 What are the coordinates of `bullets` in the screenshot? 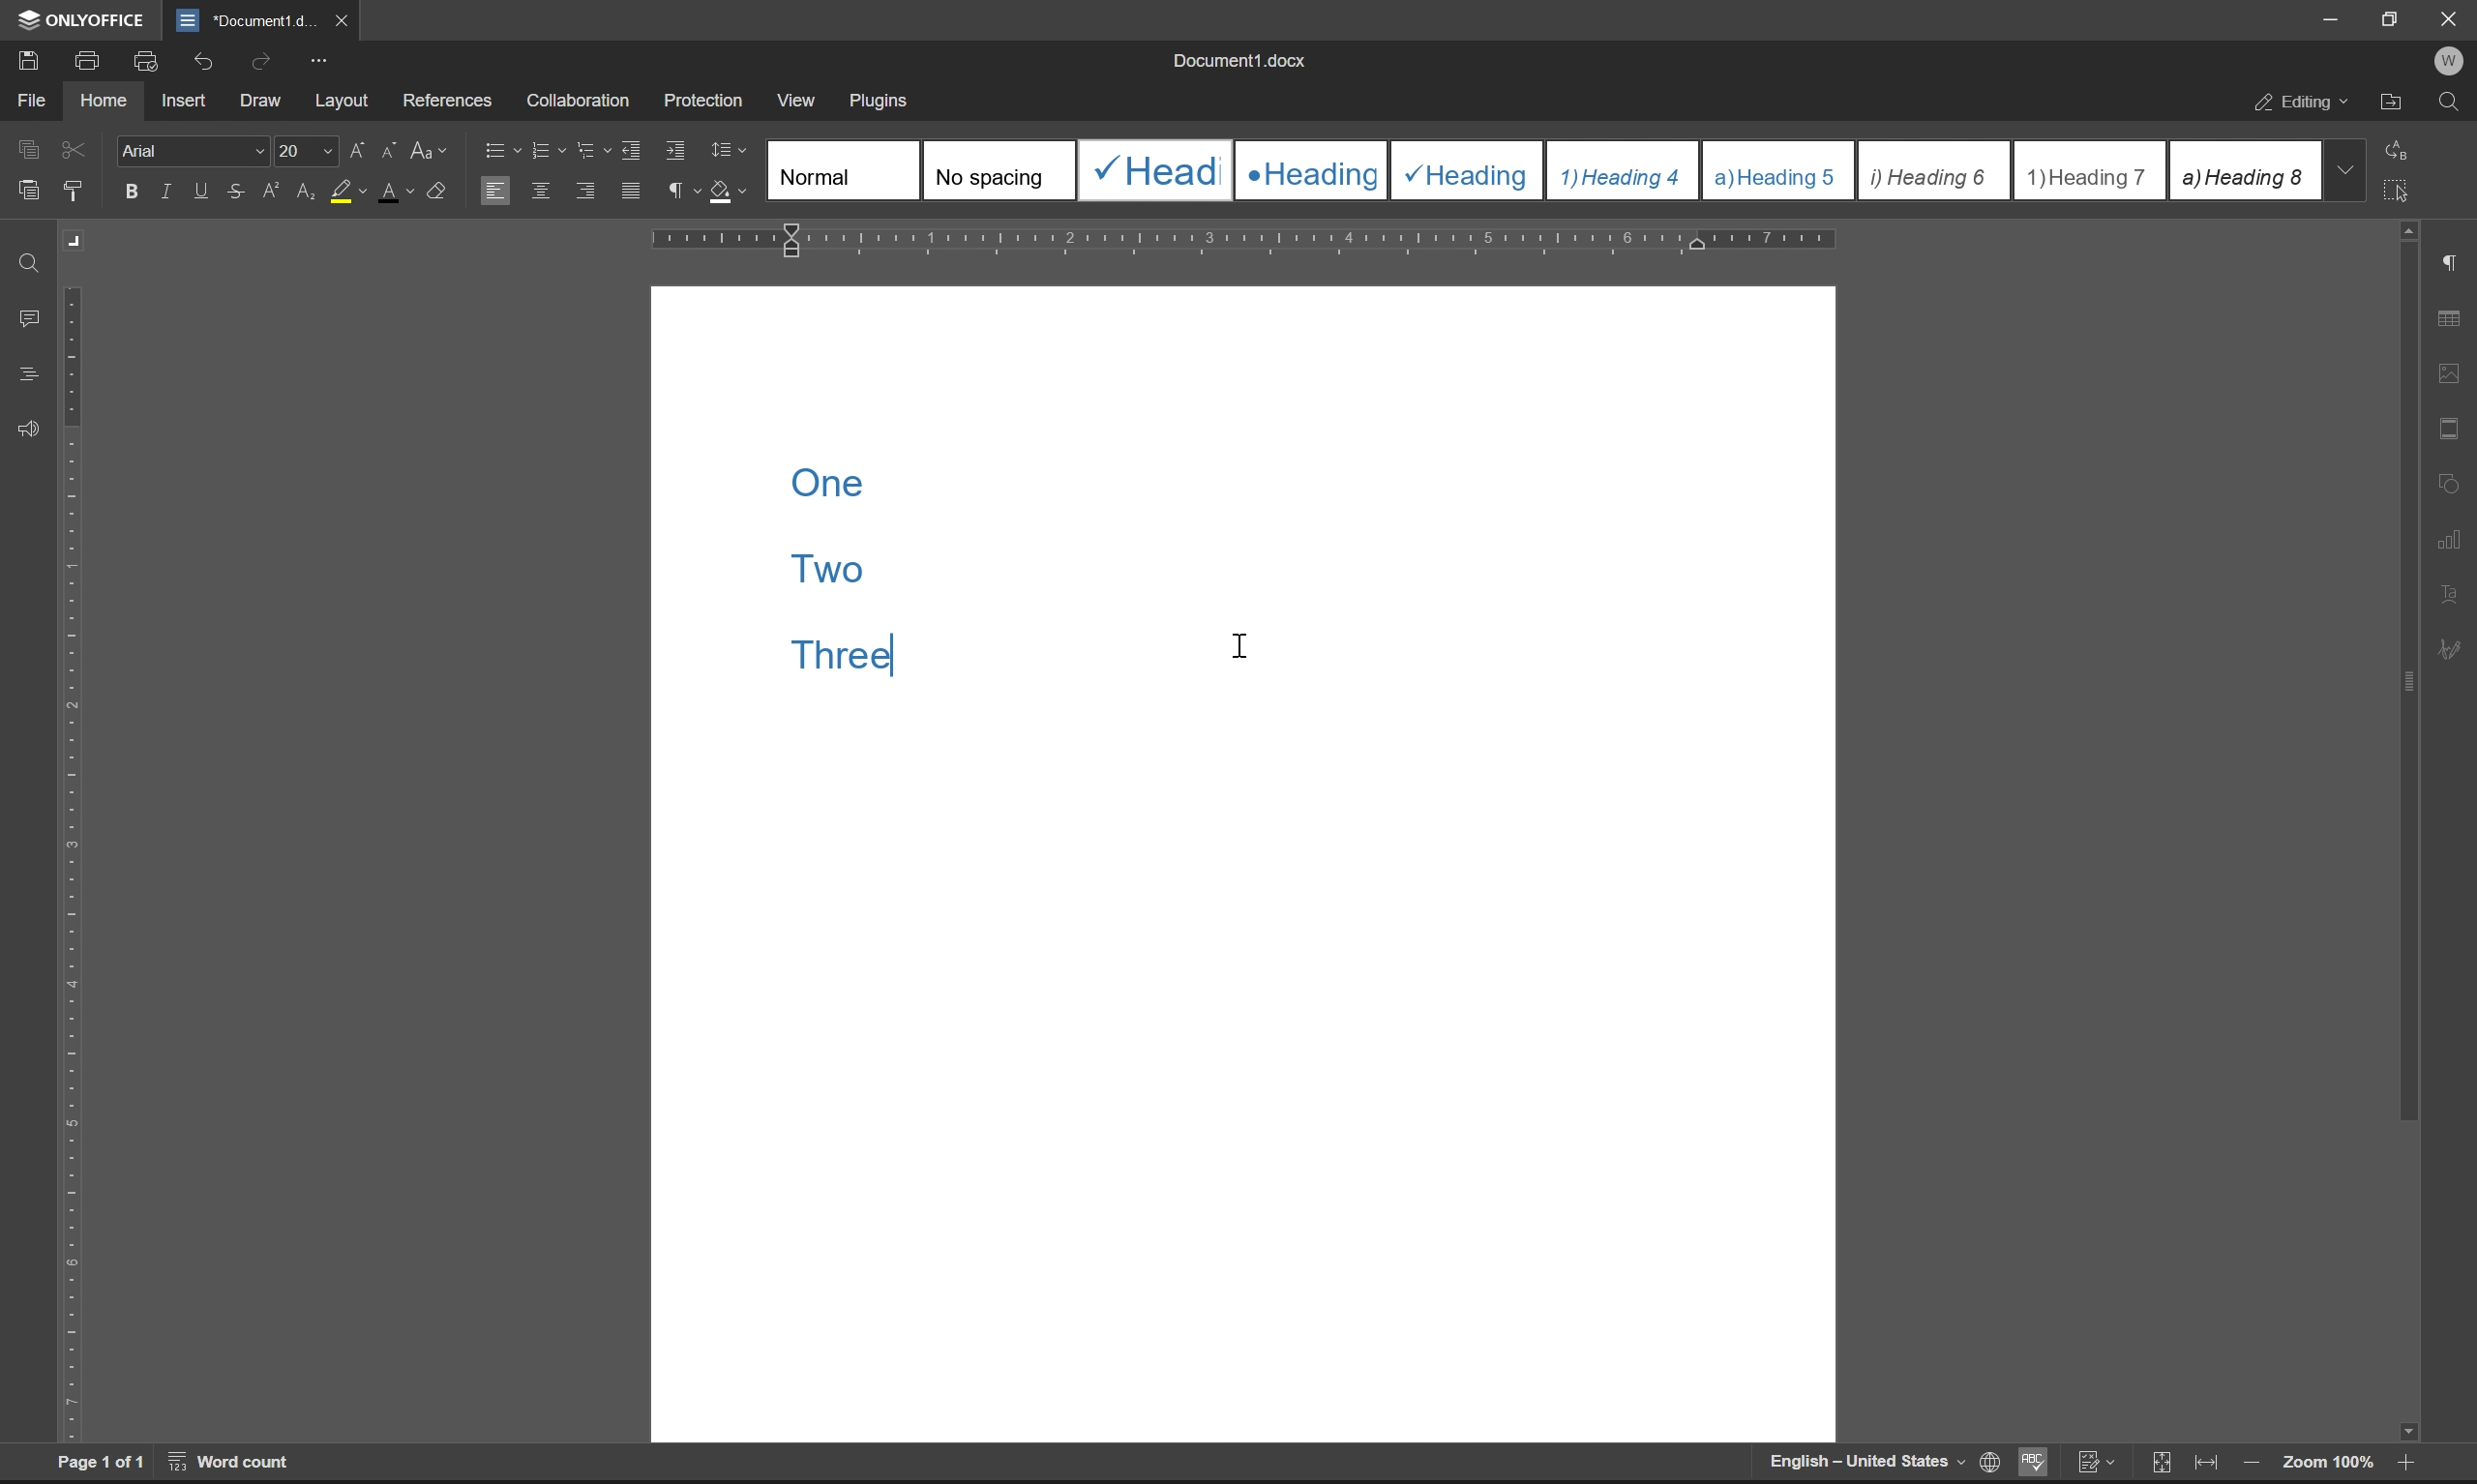 It's located at (499, 148).